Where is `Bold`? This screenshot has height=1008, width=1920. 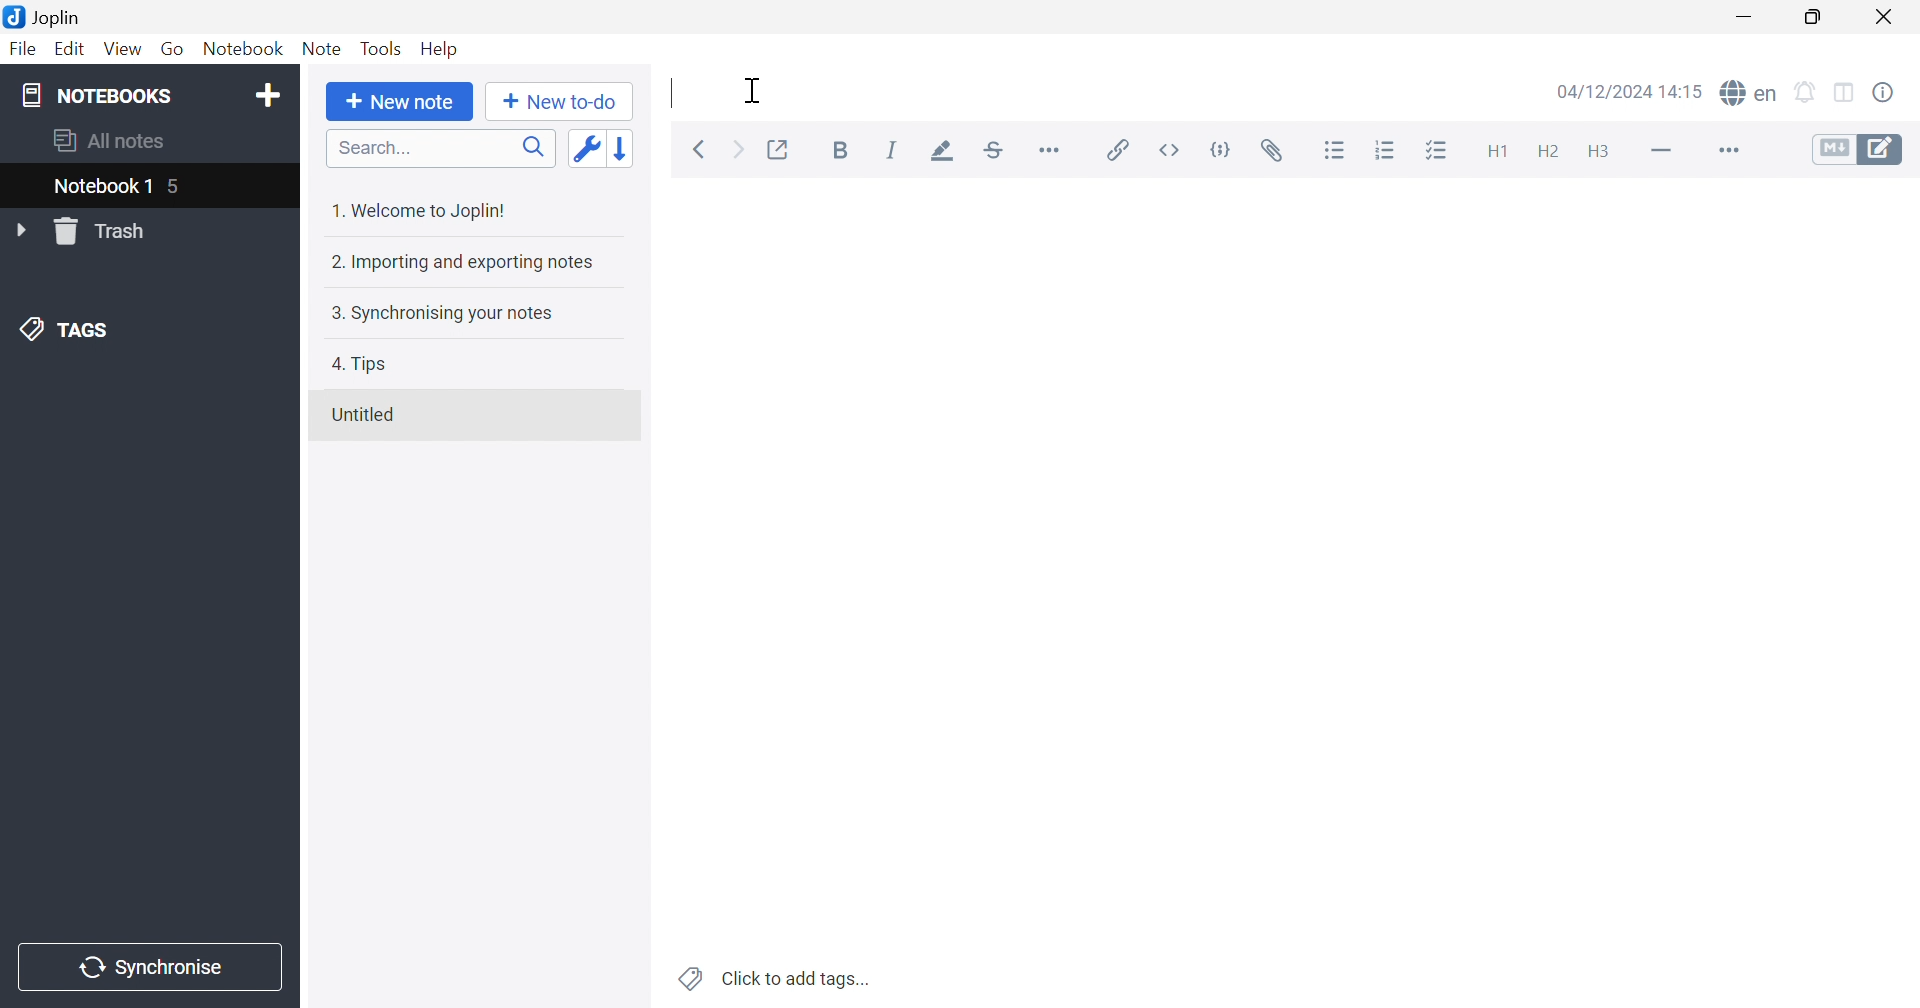
Bold is located at coordinates (846, 152).